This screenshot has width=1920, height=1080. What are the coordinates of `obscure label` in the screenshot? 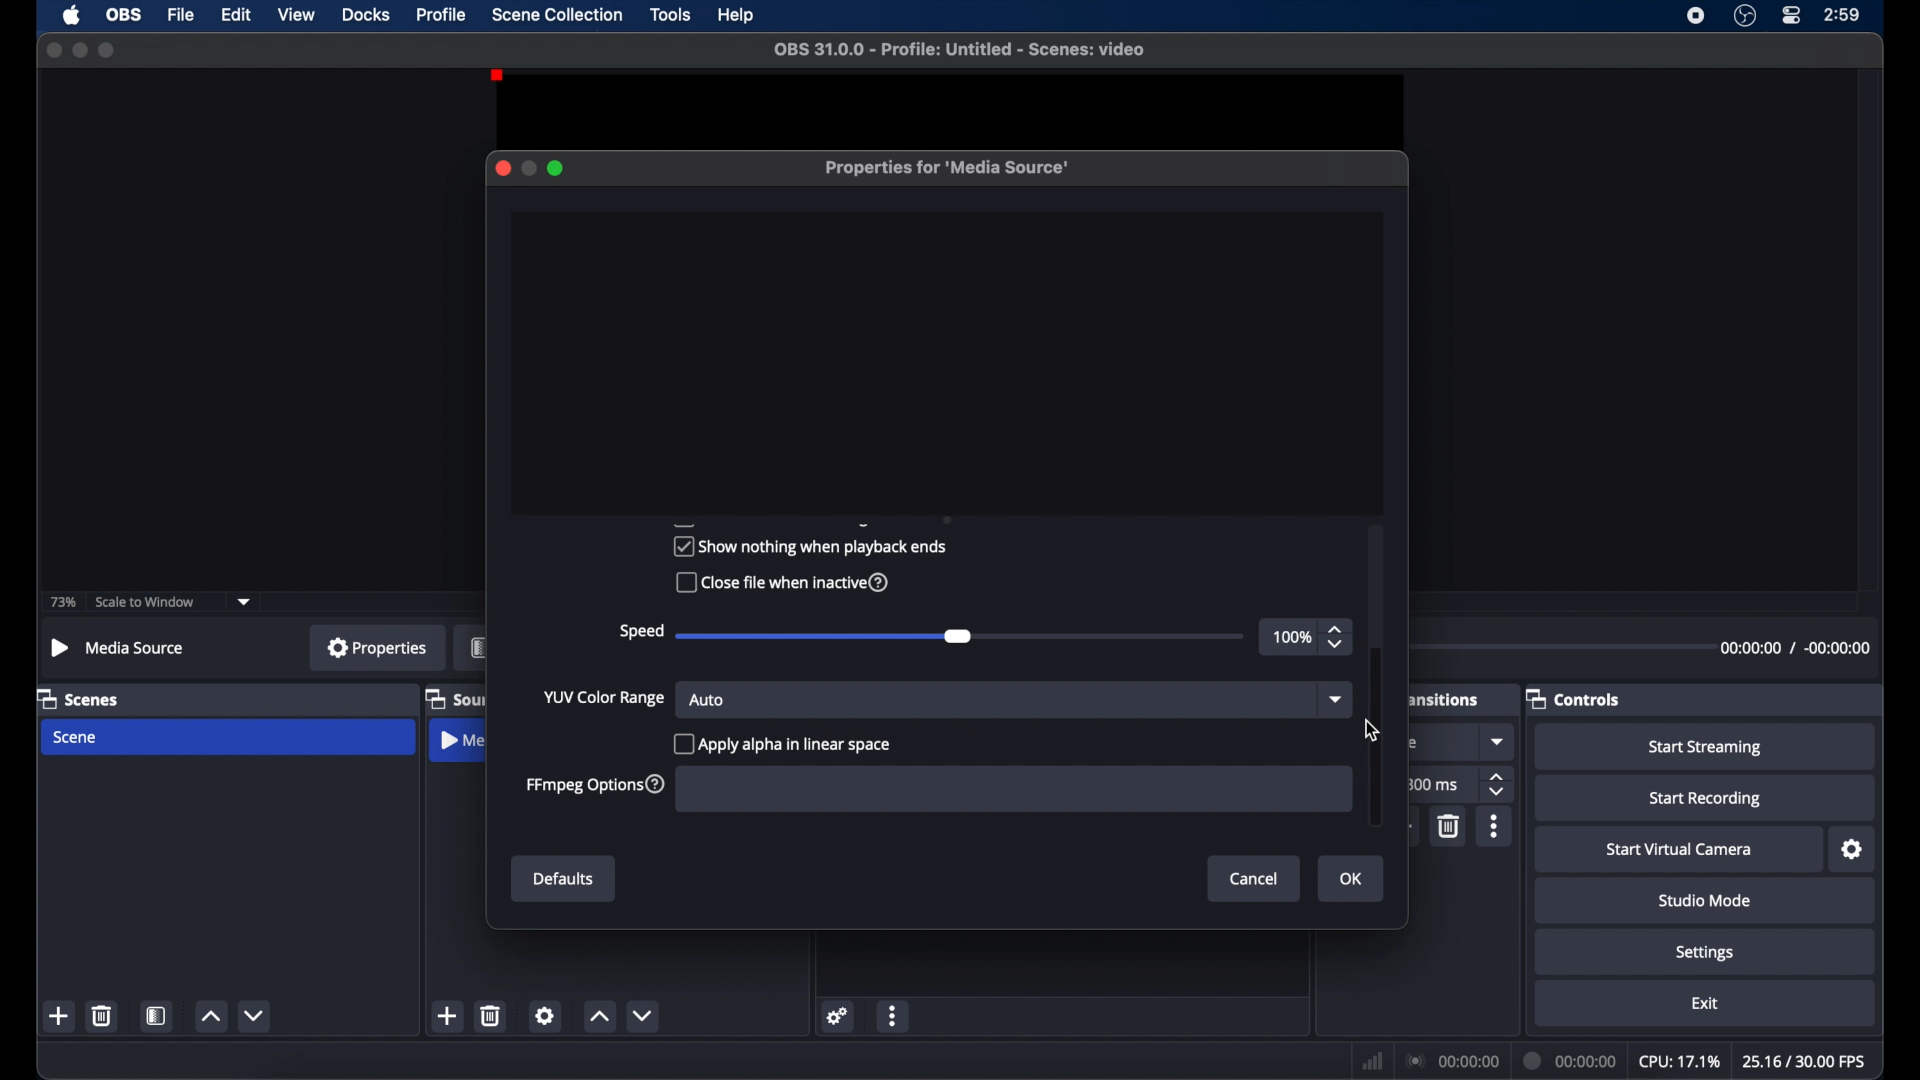 It's located at (454, 698).